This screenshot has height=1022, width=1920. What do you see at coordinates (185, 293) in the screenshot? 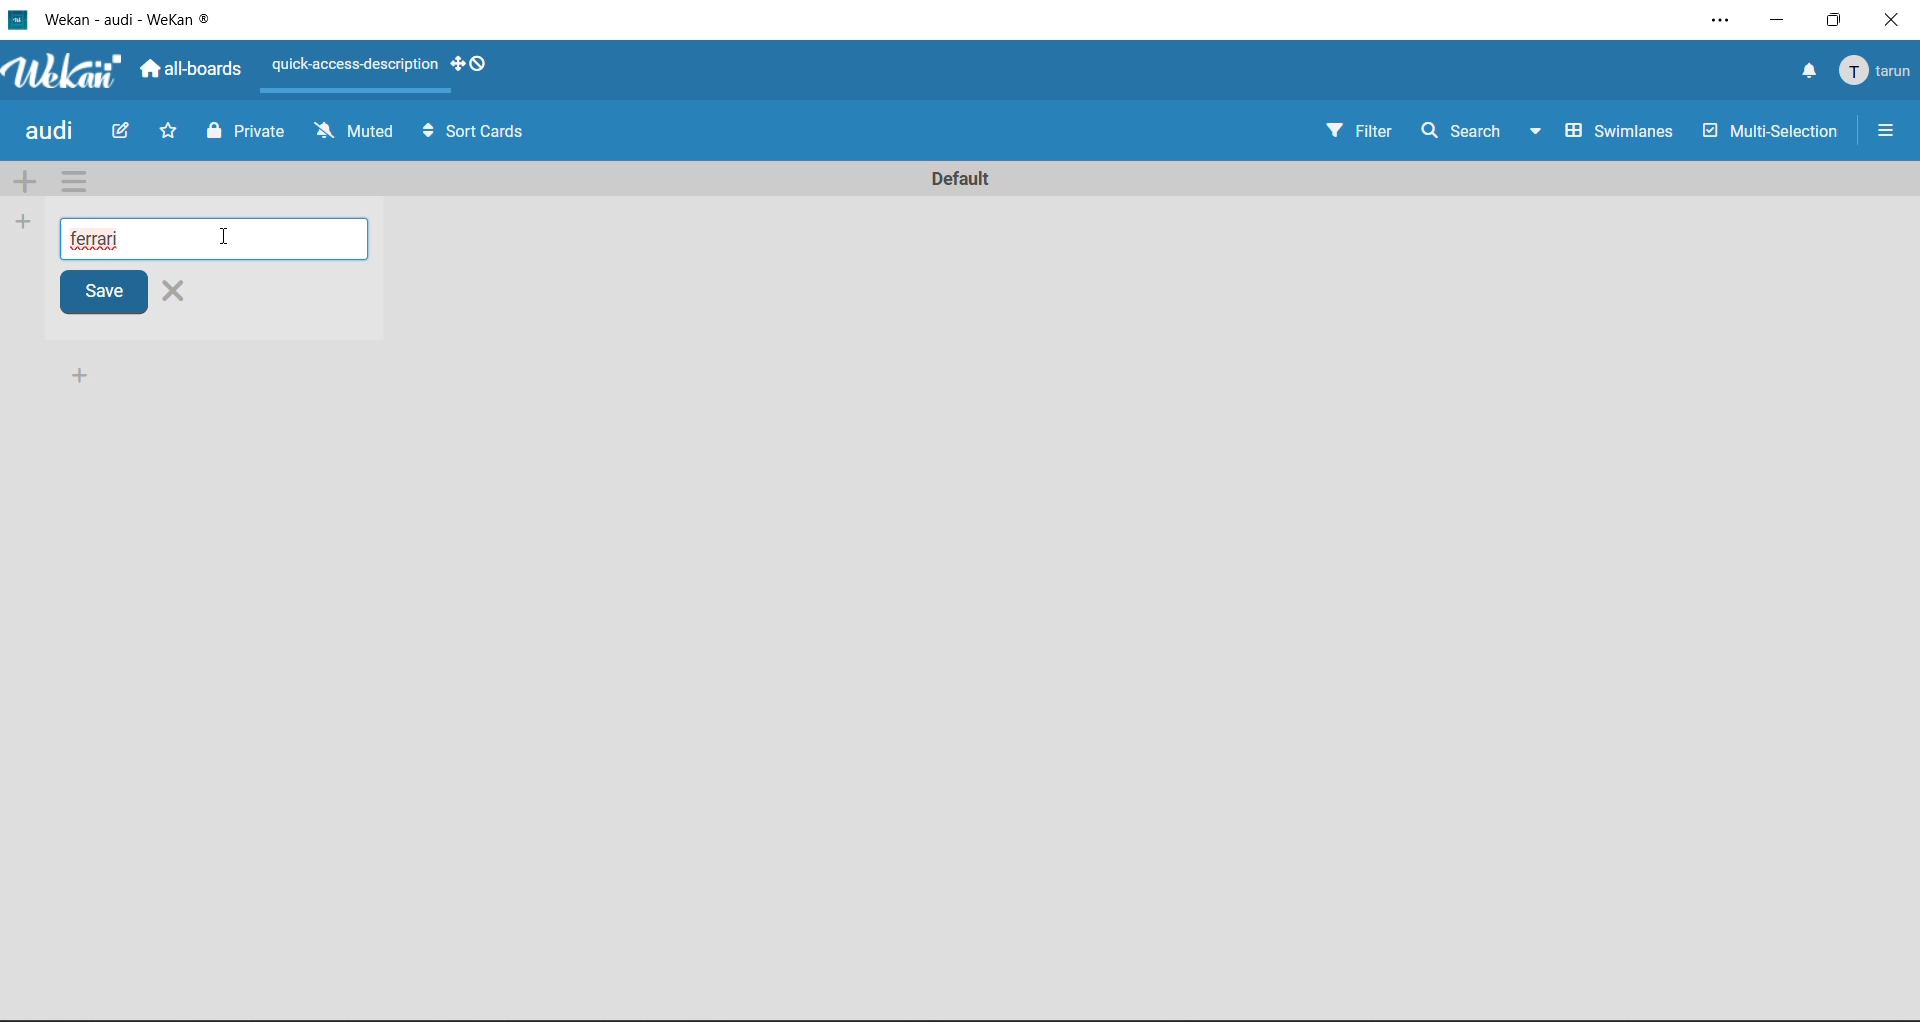
I see `Close` at bounding box center [185, 293].